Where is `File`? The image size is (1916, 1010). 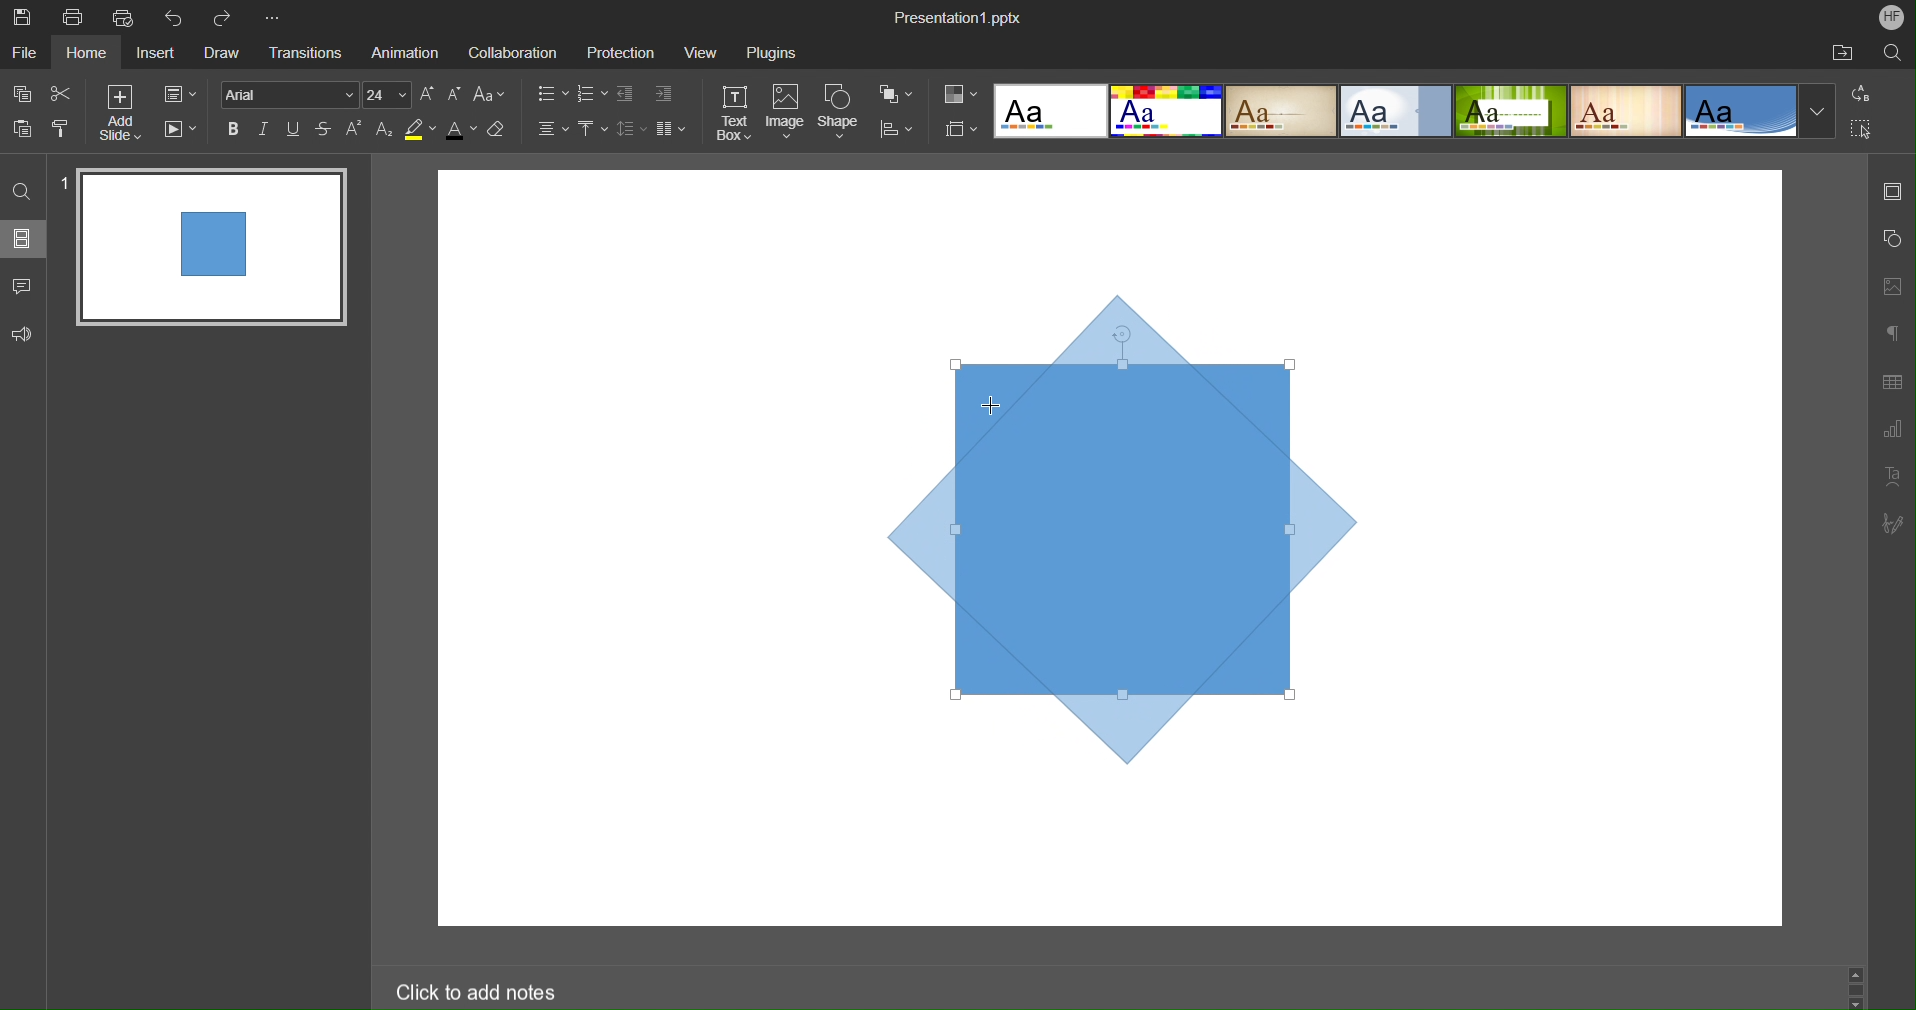 File is located at coordinates (25, 50).